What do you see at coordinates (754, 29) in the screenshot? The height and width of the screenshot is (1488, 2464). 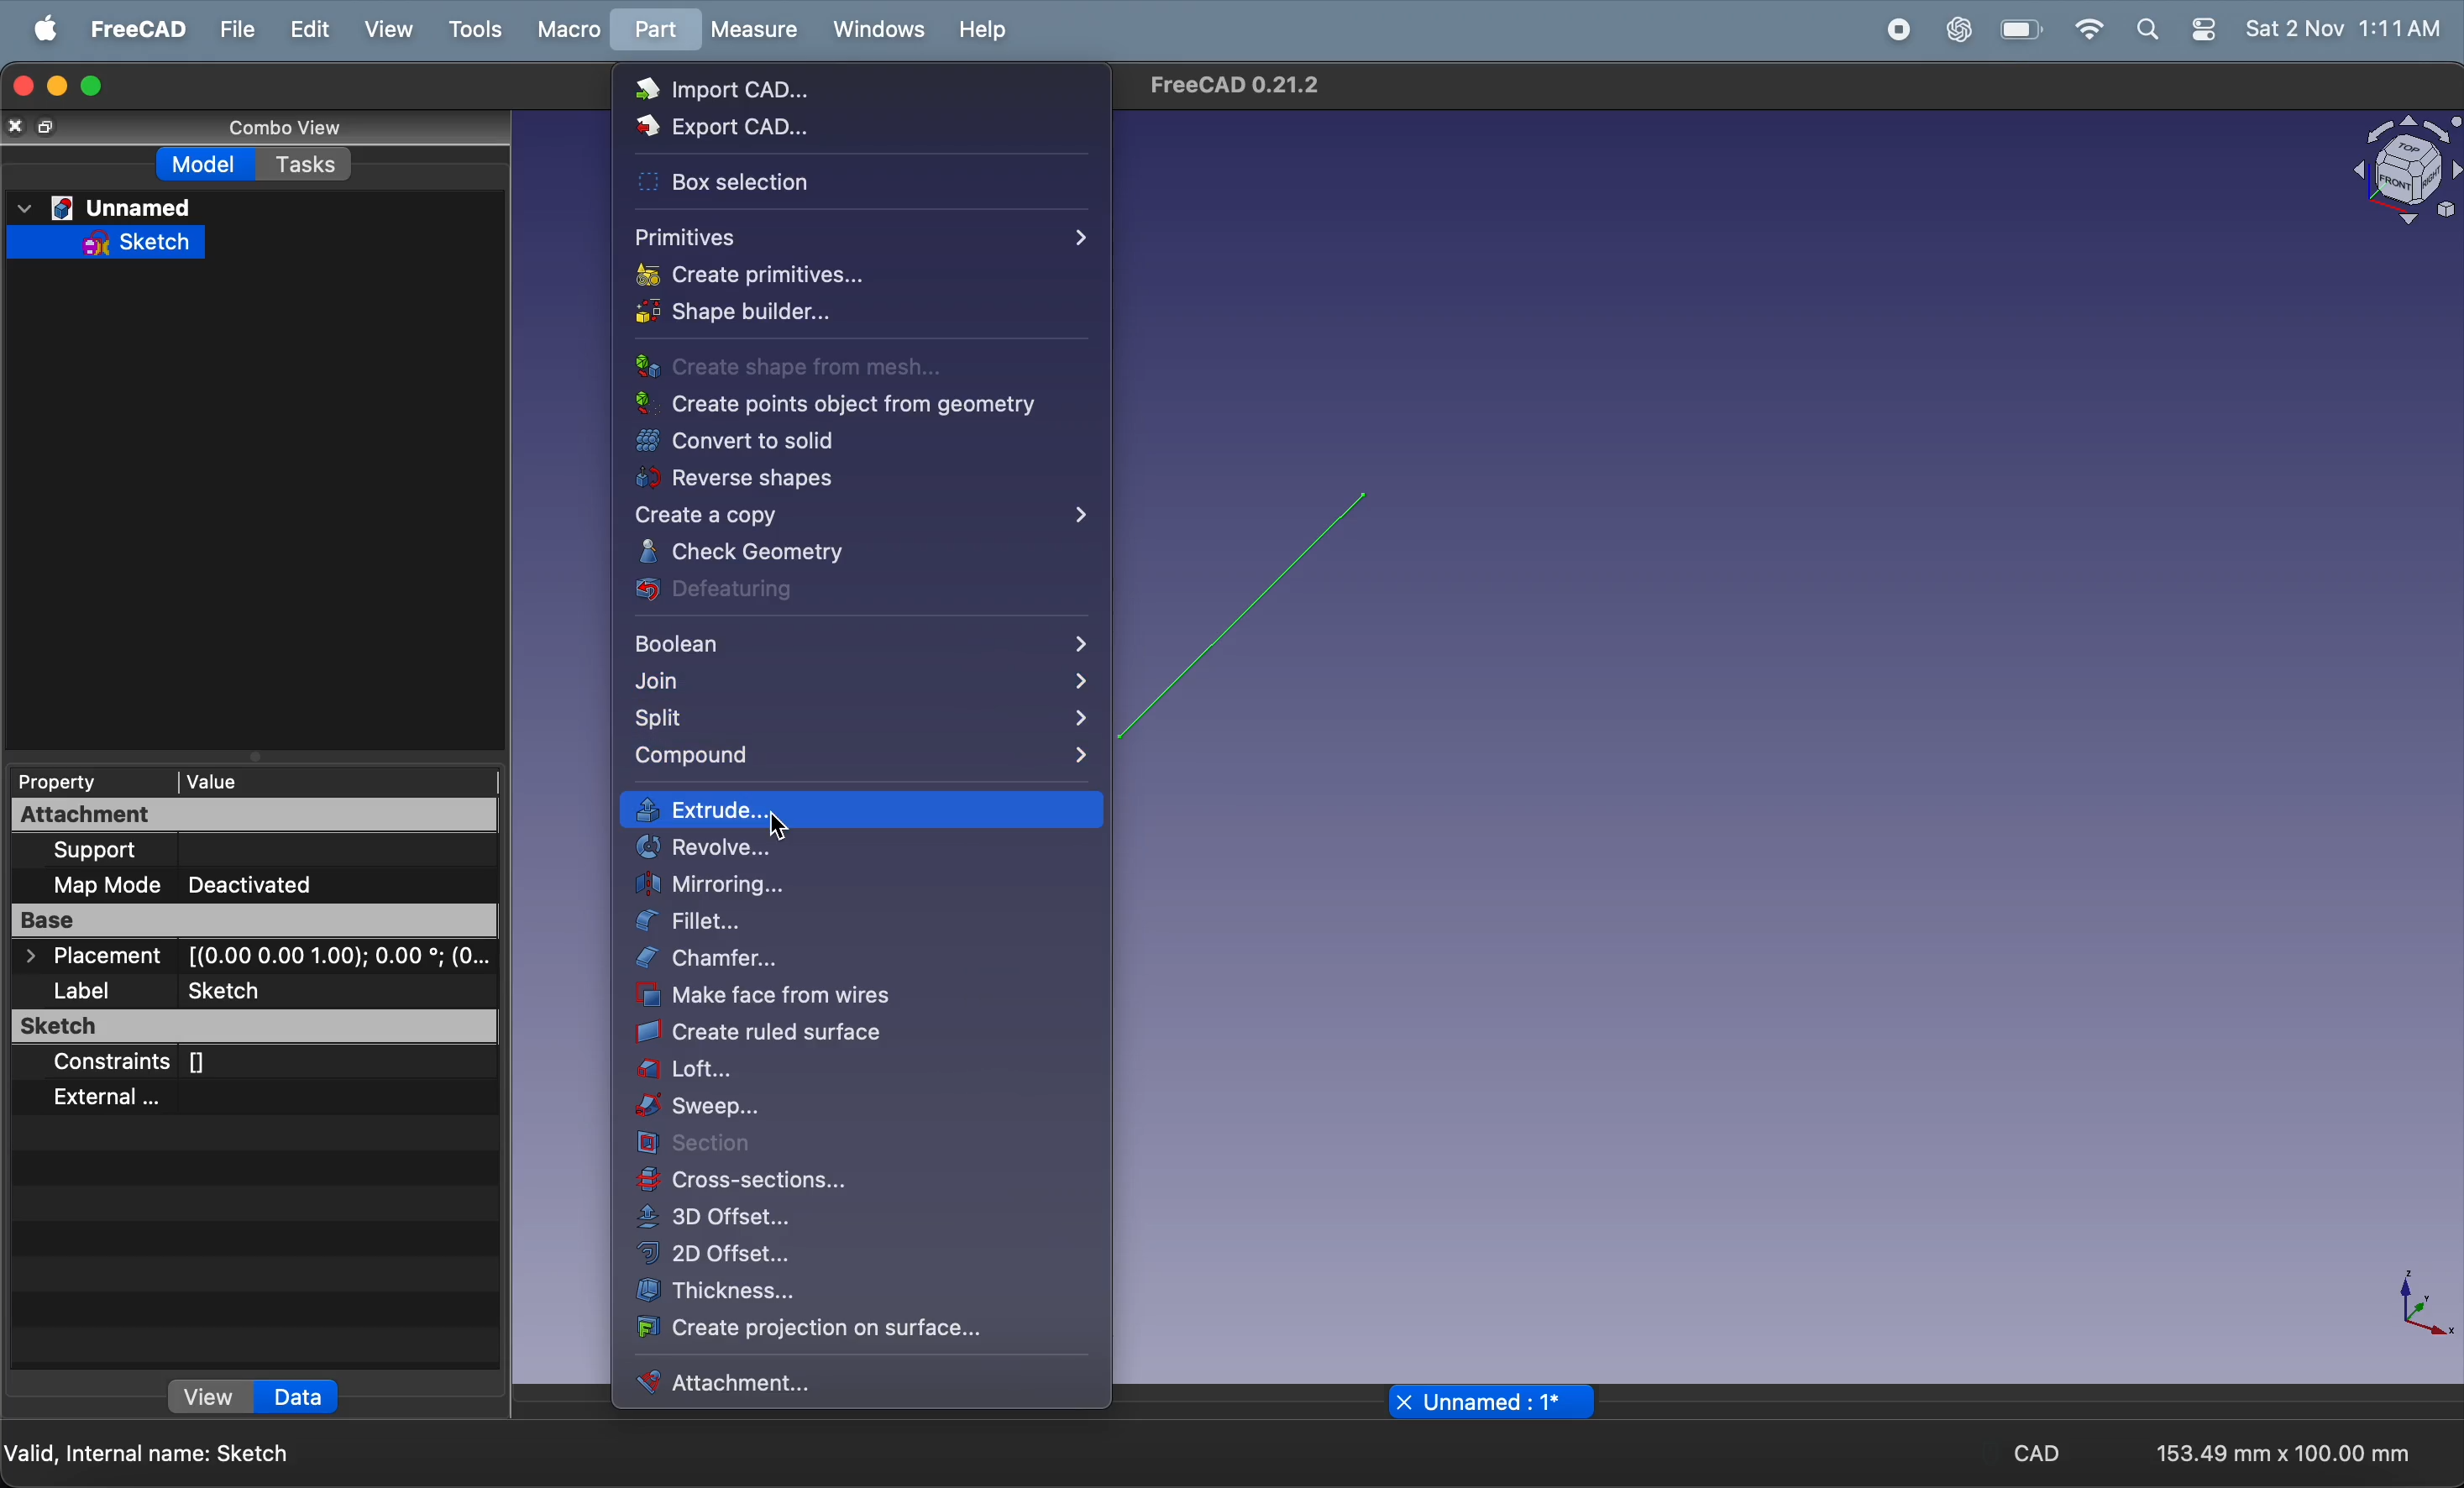 I see `measure` at bounding box center [754, 29].